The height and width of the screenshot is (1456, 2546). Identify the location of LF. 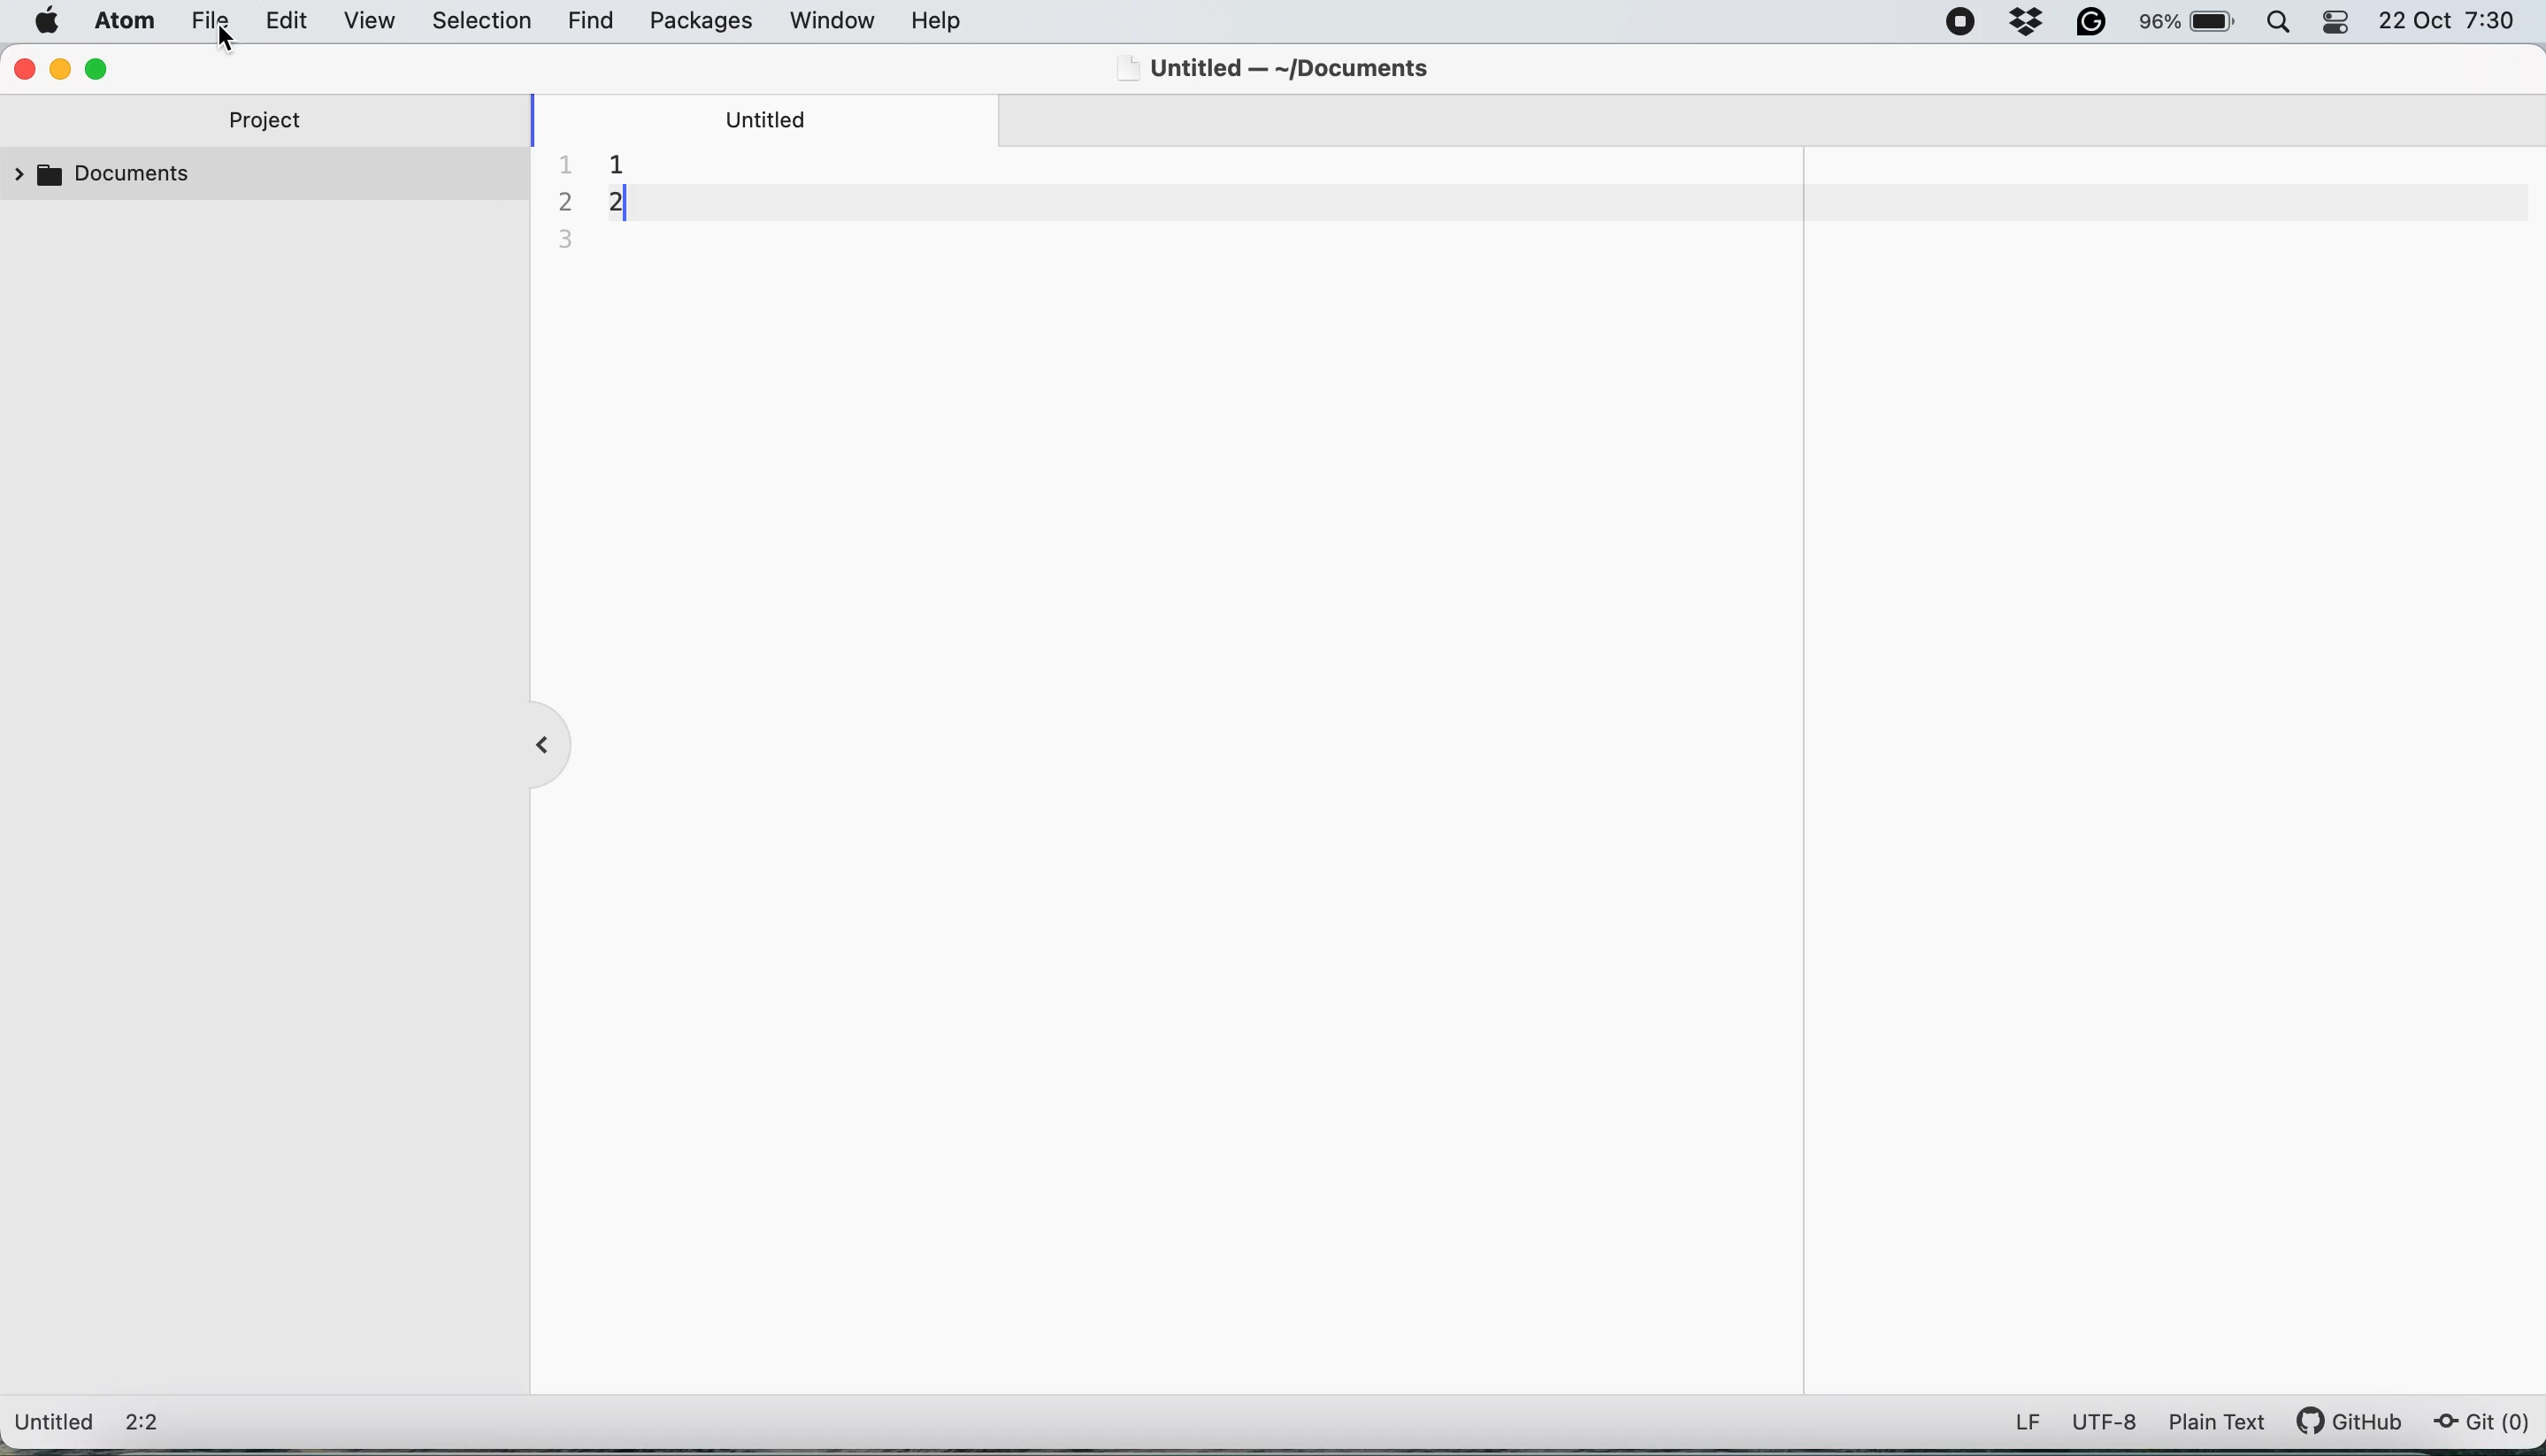
(2028, 1423).